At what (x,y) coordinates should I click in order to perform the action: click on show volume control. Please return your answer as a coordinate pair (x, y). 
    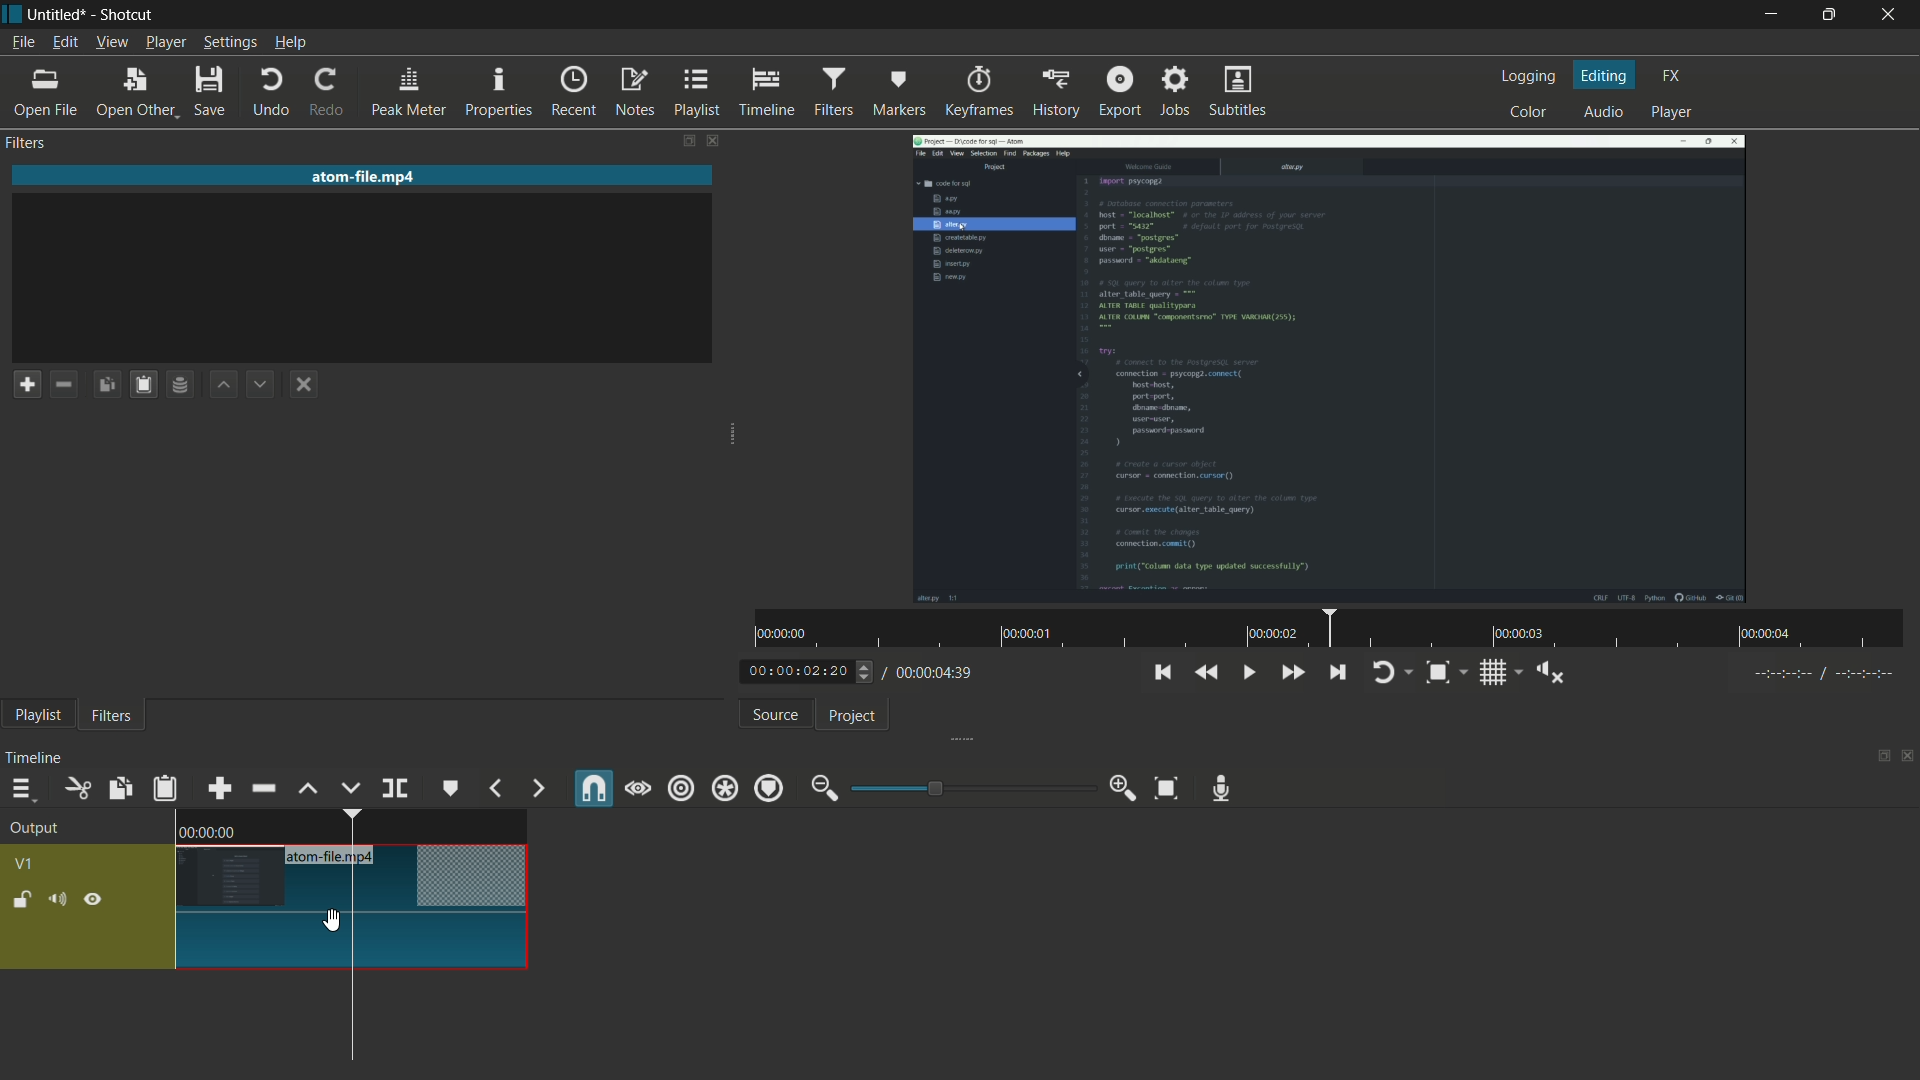
    Looking at the image, I should click on (1544, 672).